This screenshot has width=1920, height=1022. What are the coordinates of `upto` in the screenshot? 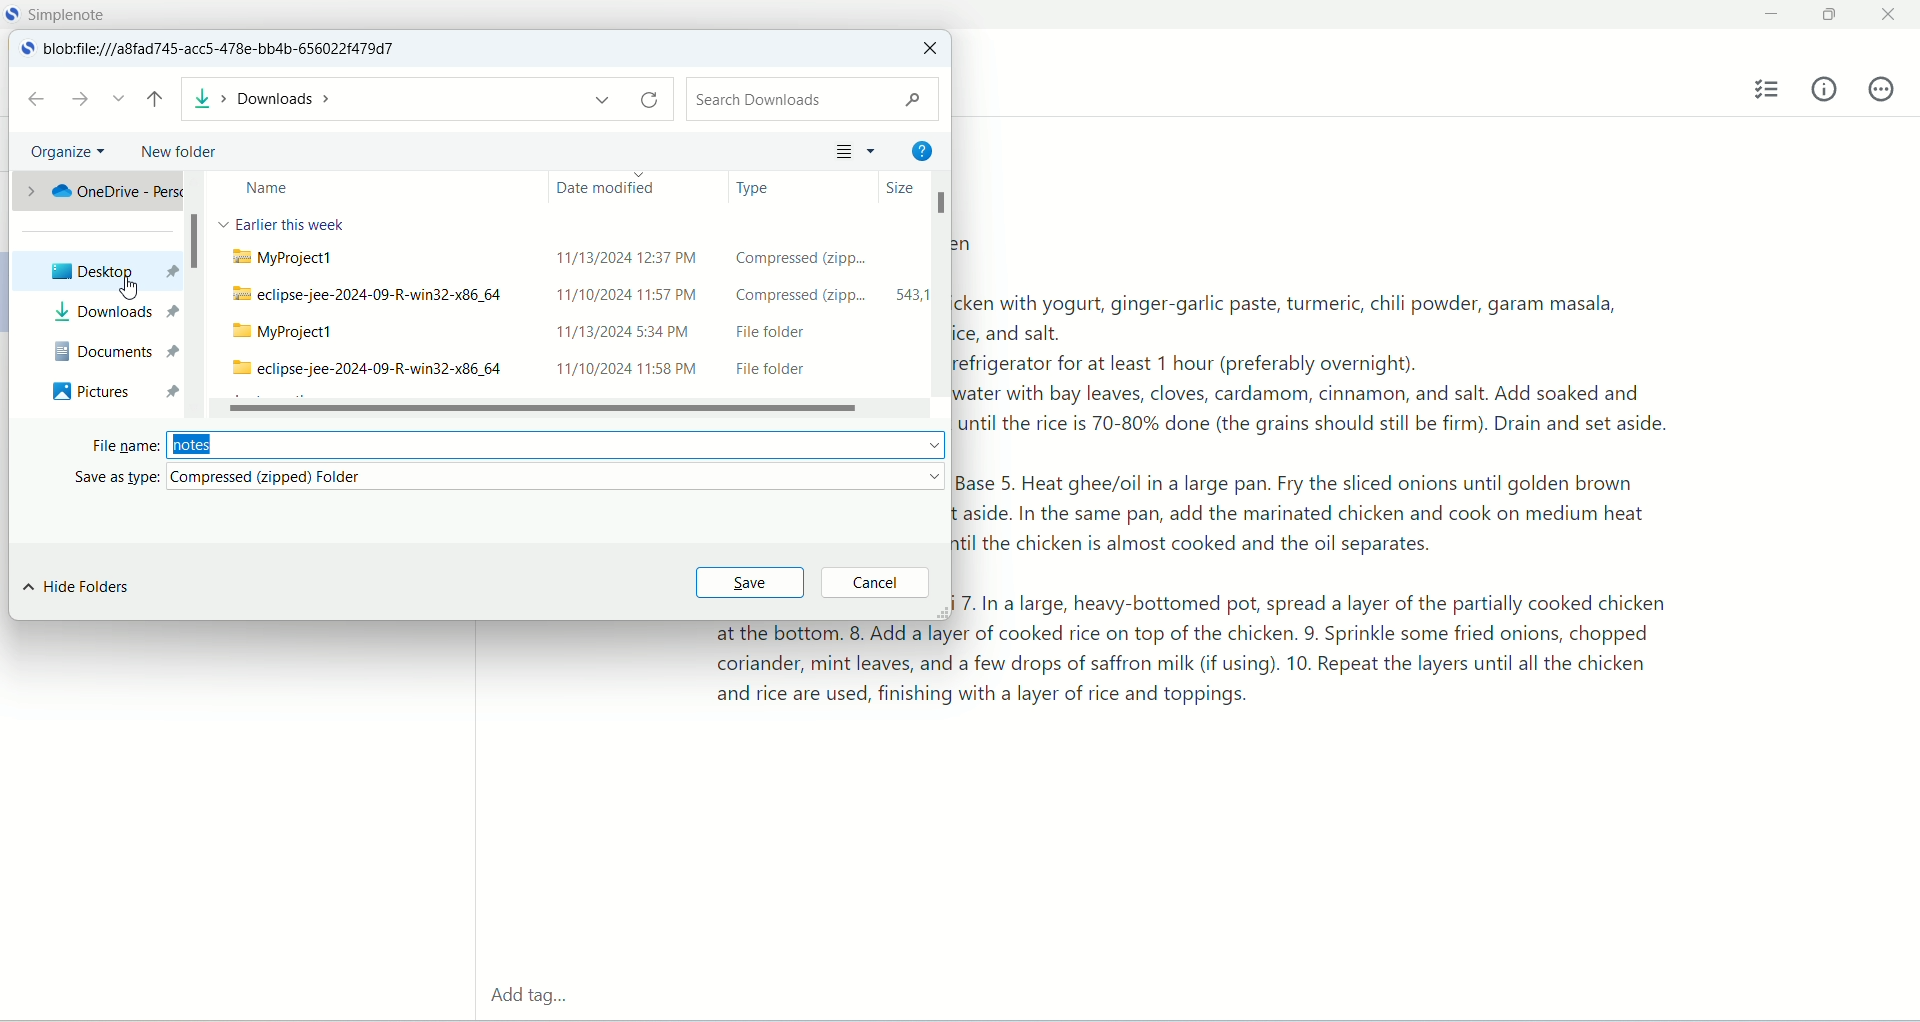 It's located at (158, 101).